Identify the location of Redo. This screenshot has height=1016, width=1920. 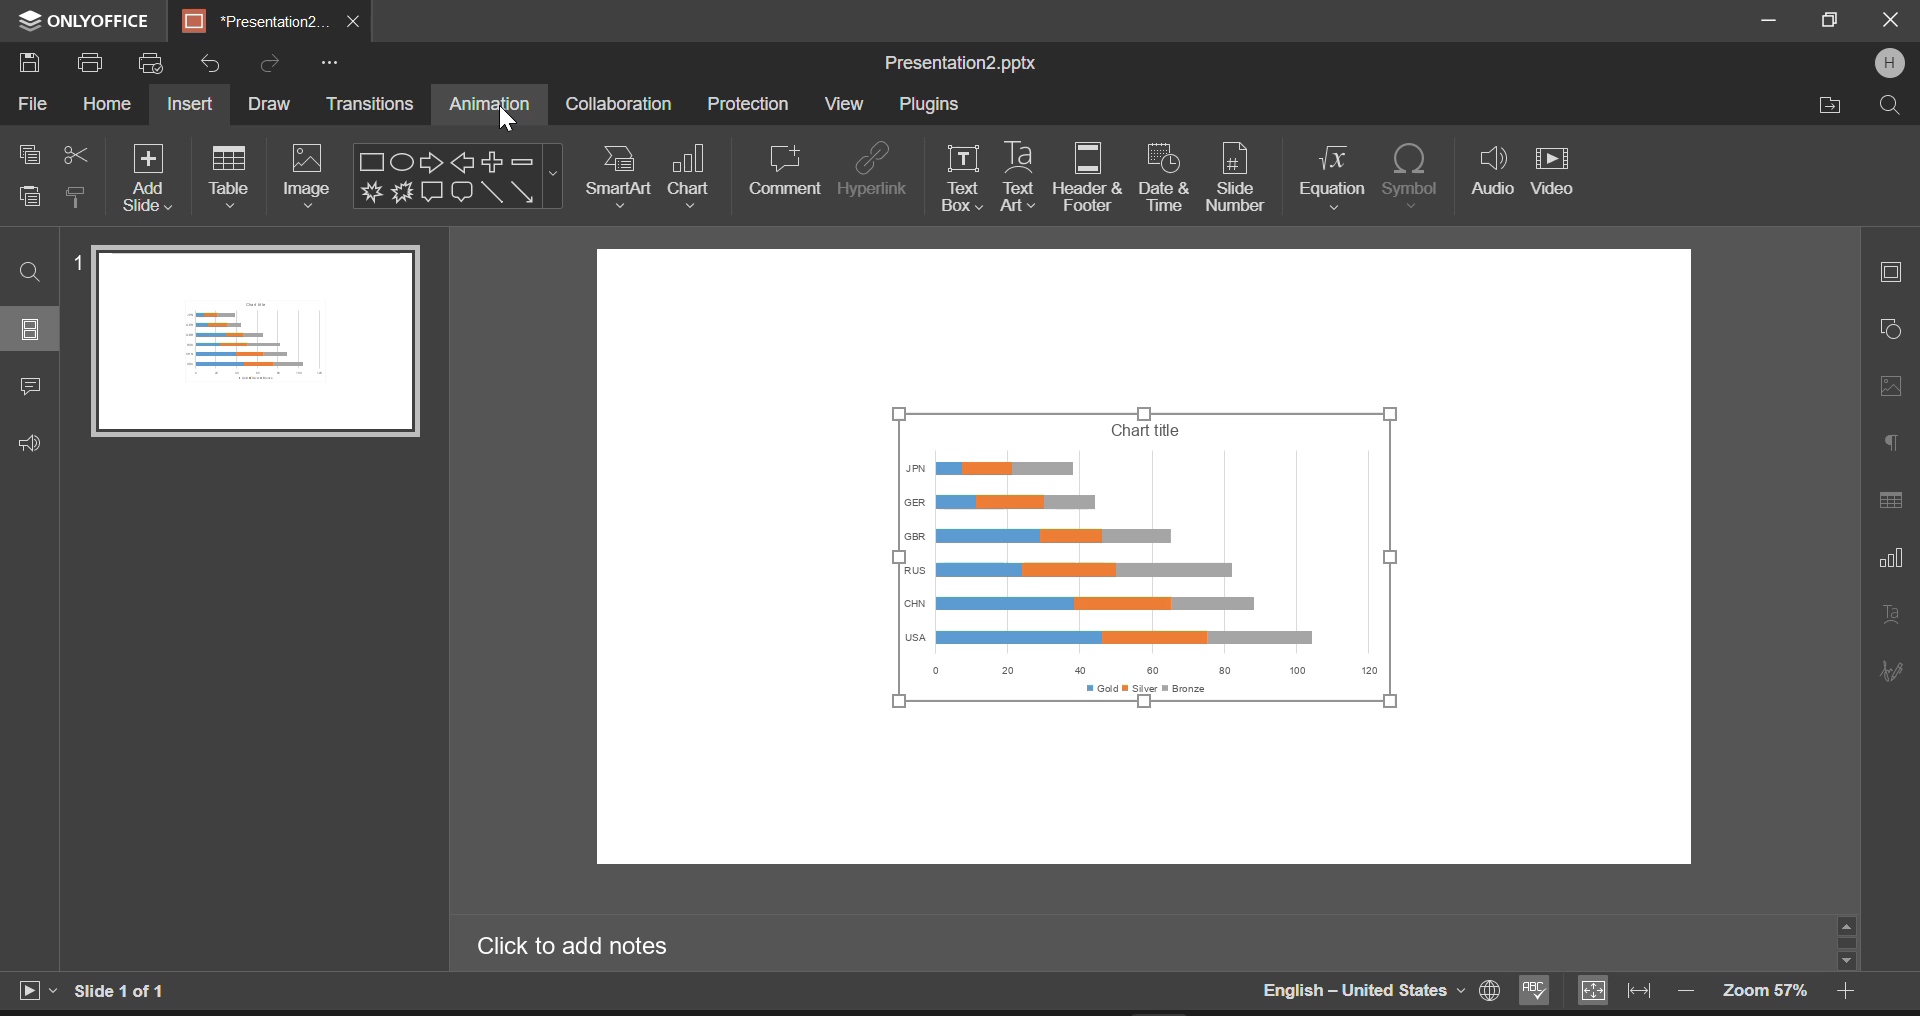
(270, 61).